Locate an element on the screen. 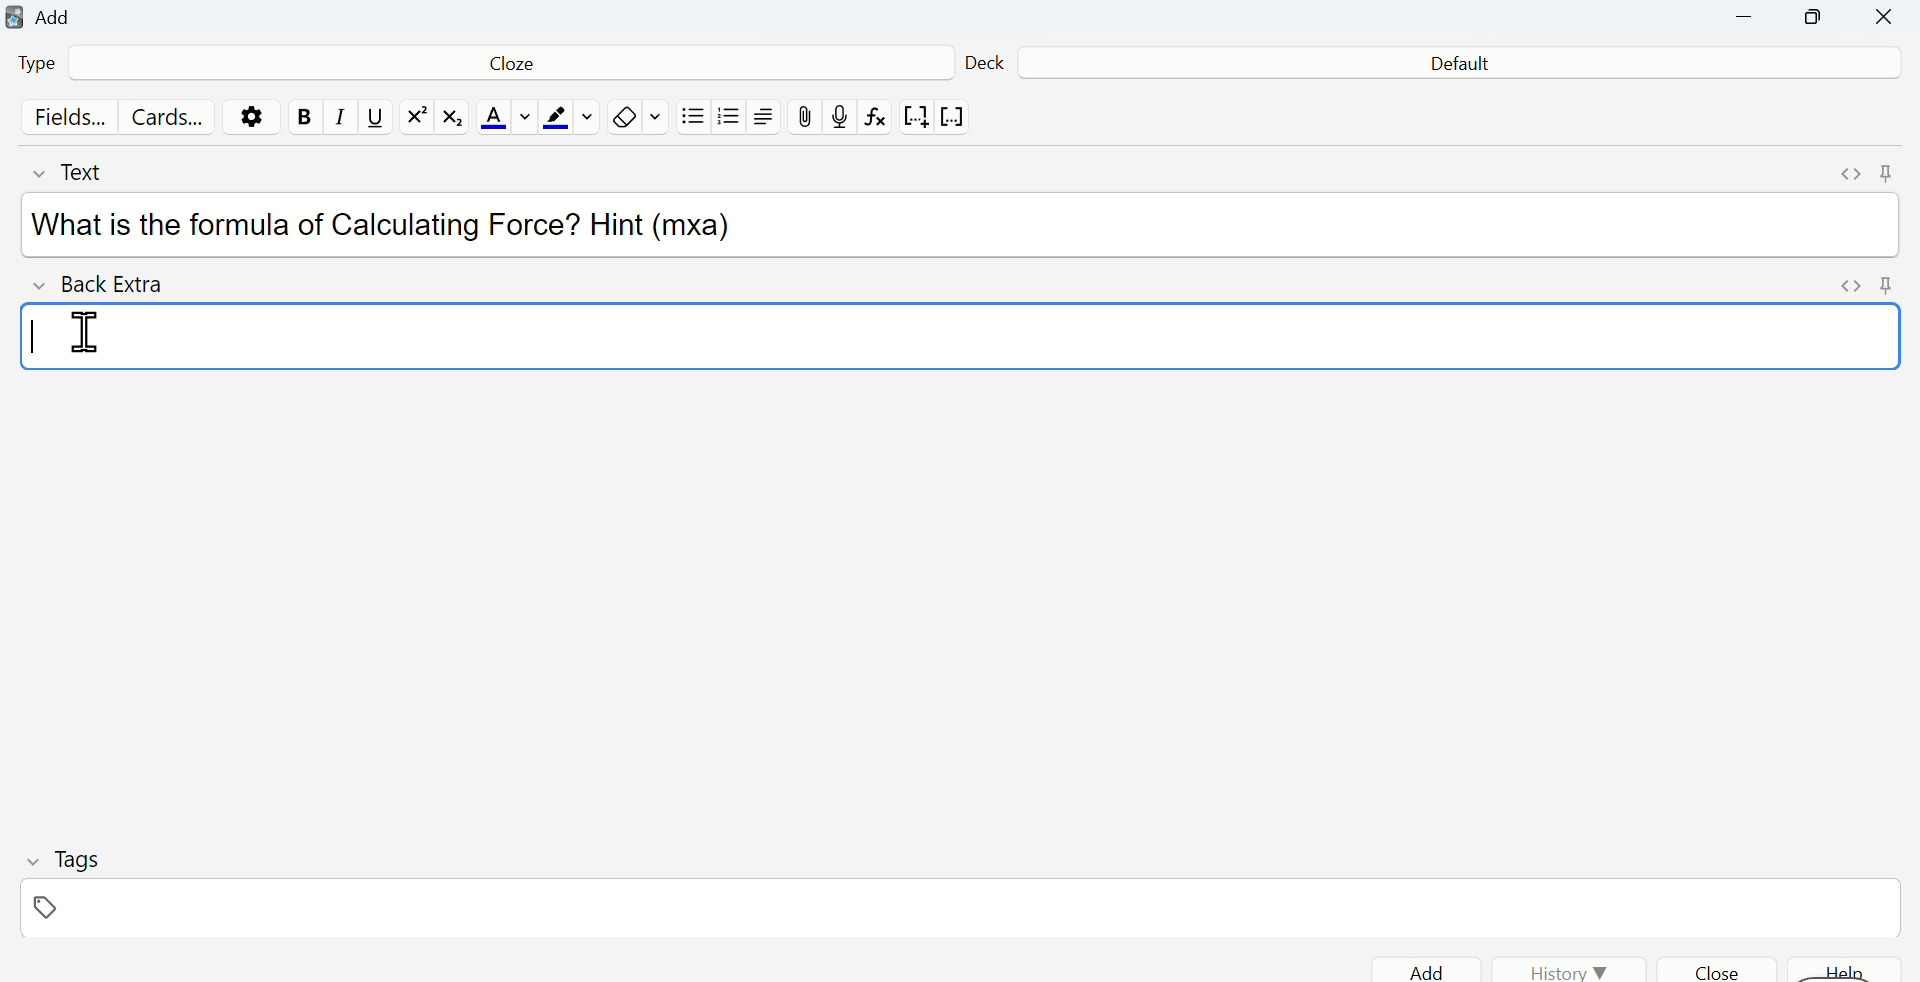  Back Extra is located at coordinates (103, 285).